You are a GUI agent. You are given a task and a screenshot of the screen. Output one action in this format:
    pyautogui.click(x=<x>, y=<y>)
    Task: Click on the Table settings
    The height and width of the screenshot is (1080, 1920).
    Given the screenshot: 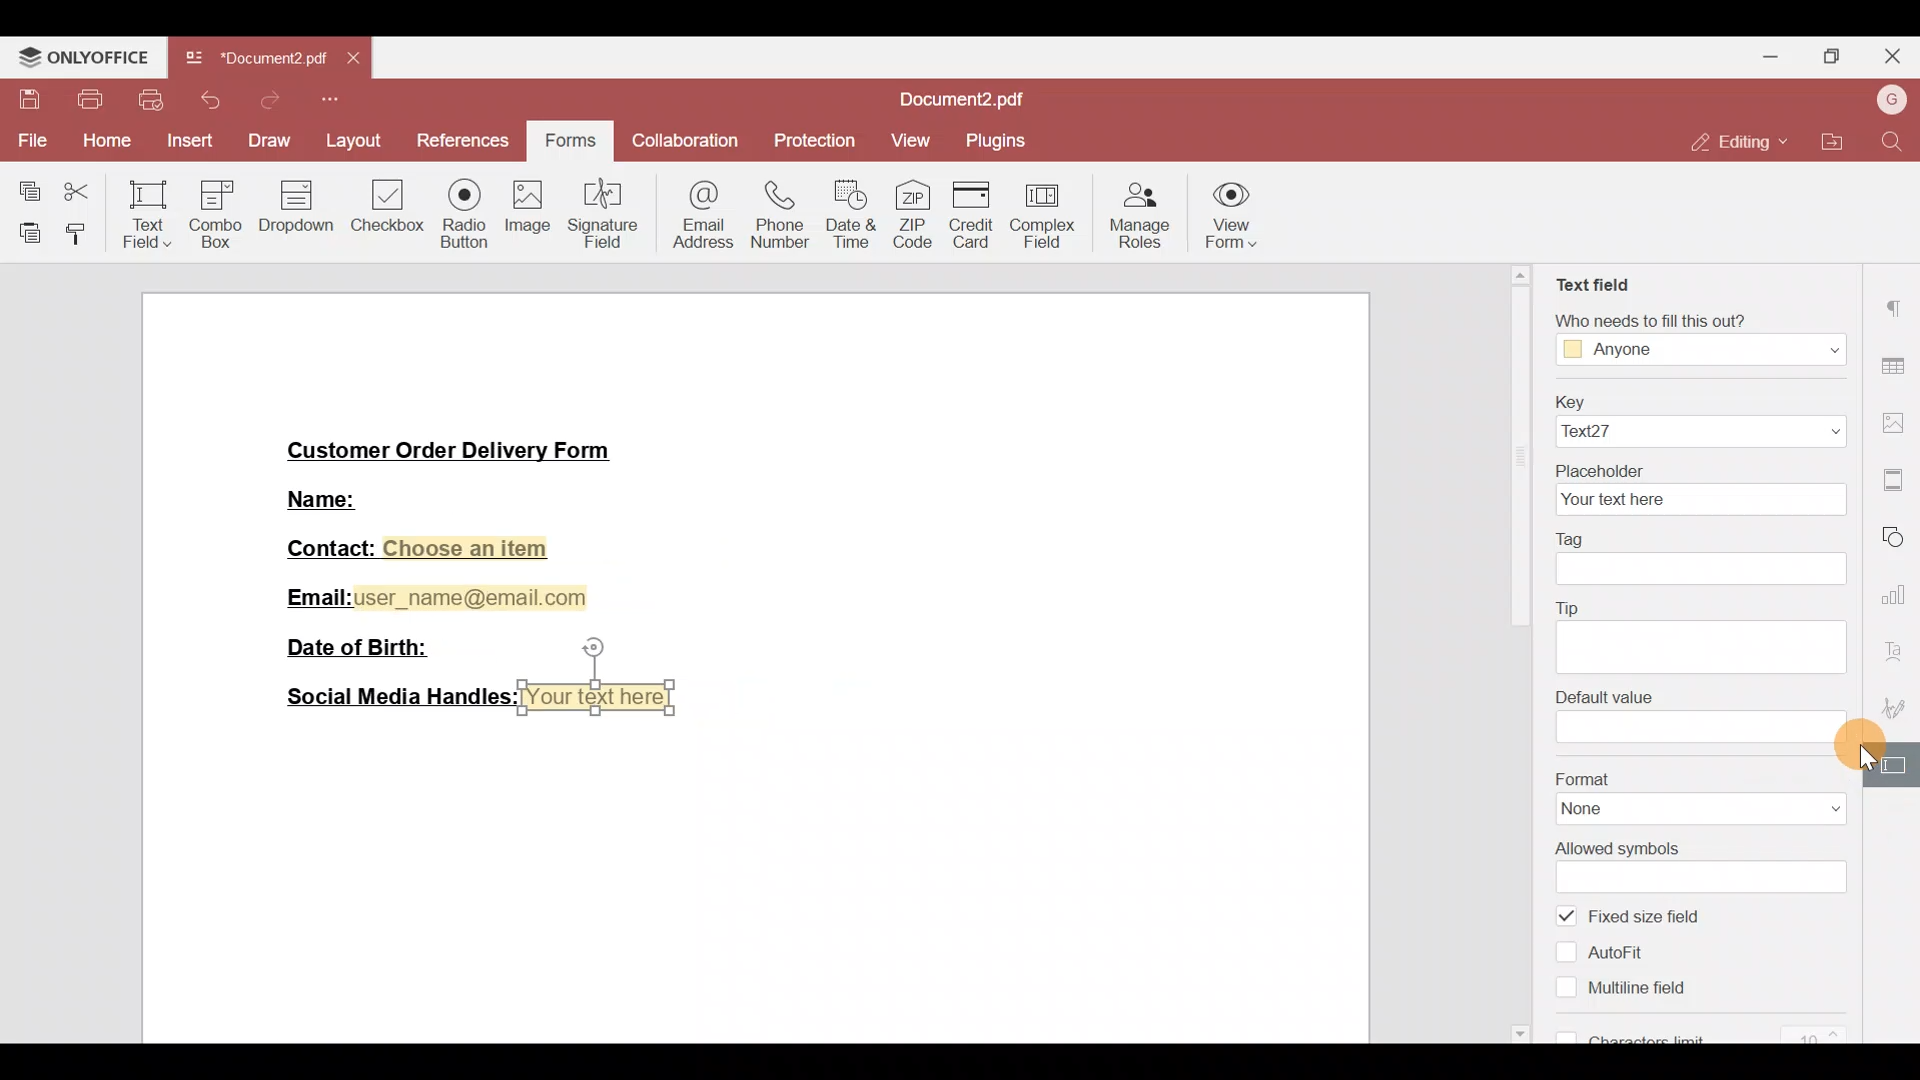 What is the action you would take?
    pyautogui.click(x=1896, y=363)
    